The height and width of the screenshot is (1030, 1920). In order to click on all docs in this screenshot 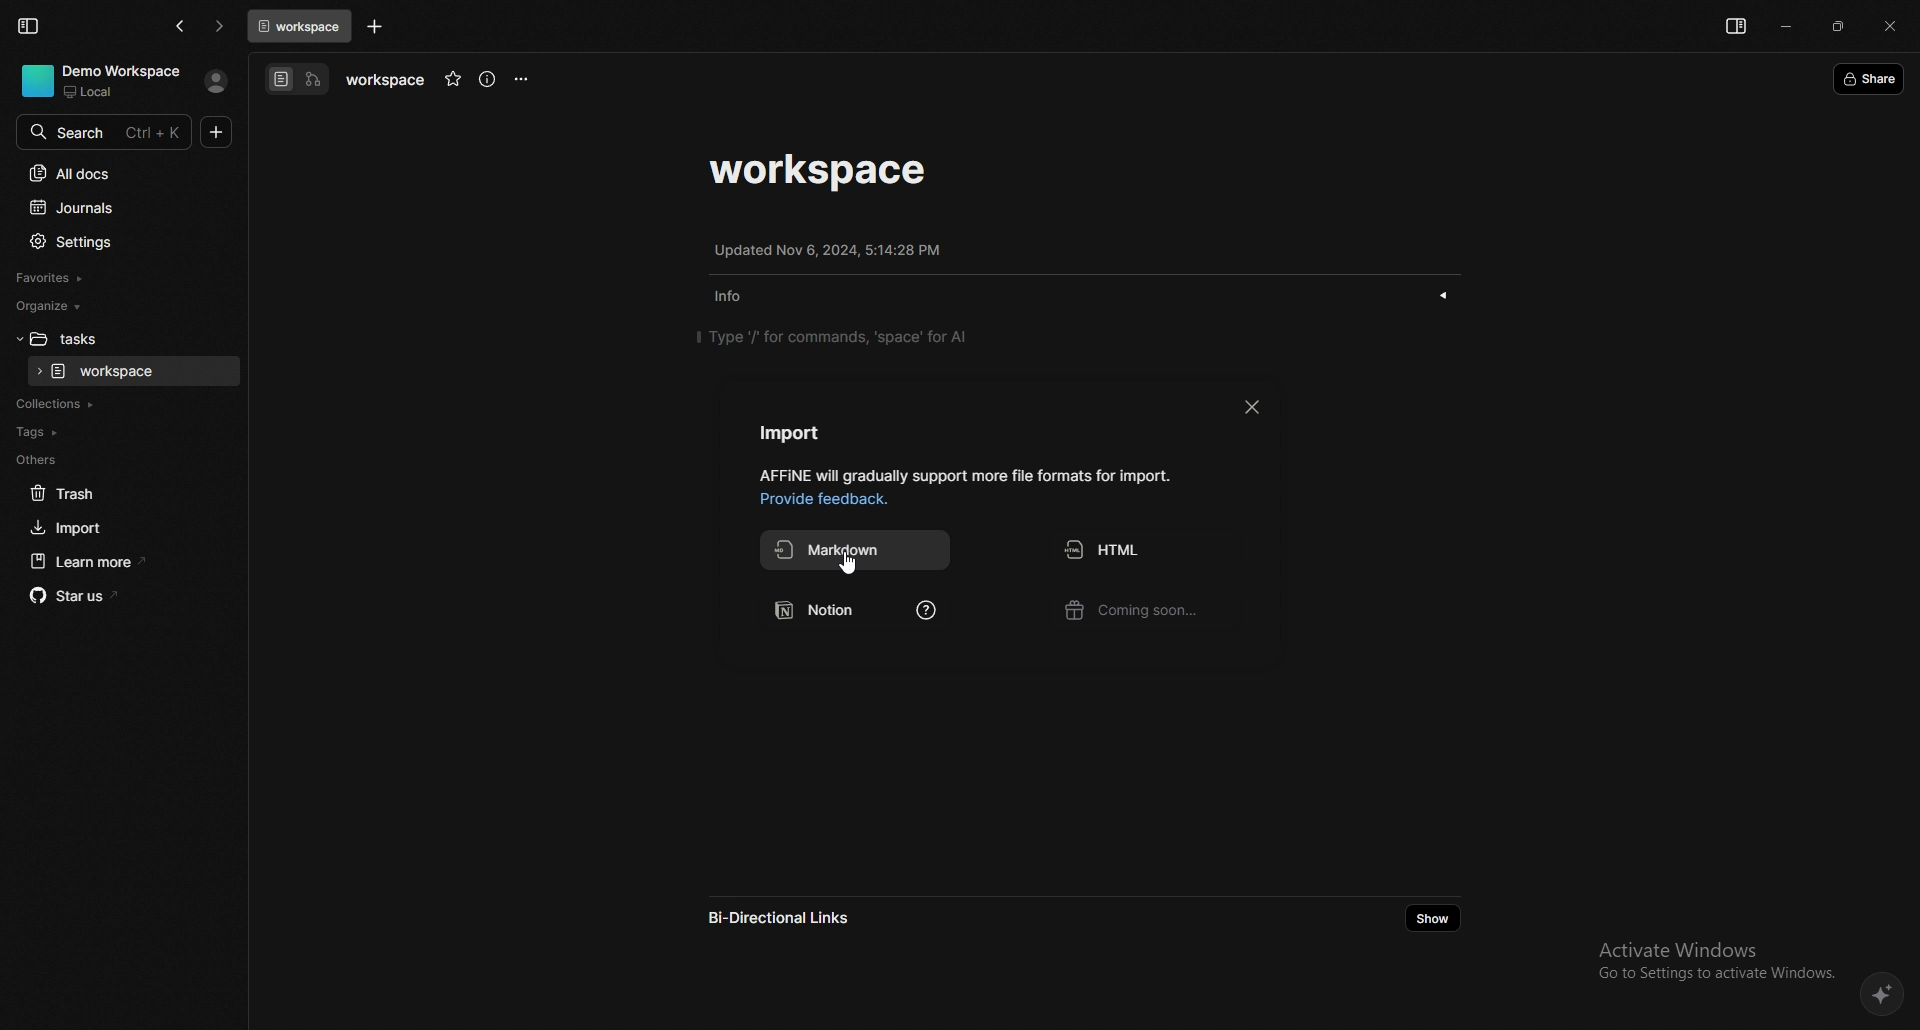, I will do `click(114, 173)`.